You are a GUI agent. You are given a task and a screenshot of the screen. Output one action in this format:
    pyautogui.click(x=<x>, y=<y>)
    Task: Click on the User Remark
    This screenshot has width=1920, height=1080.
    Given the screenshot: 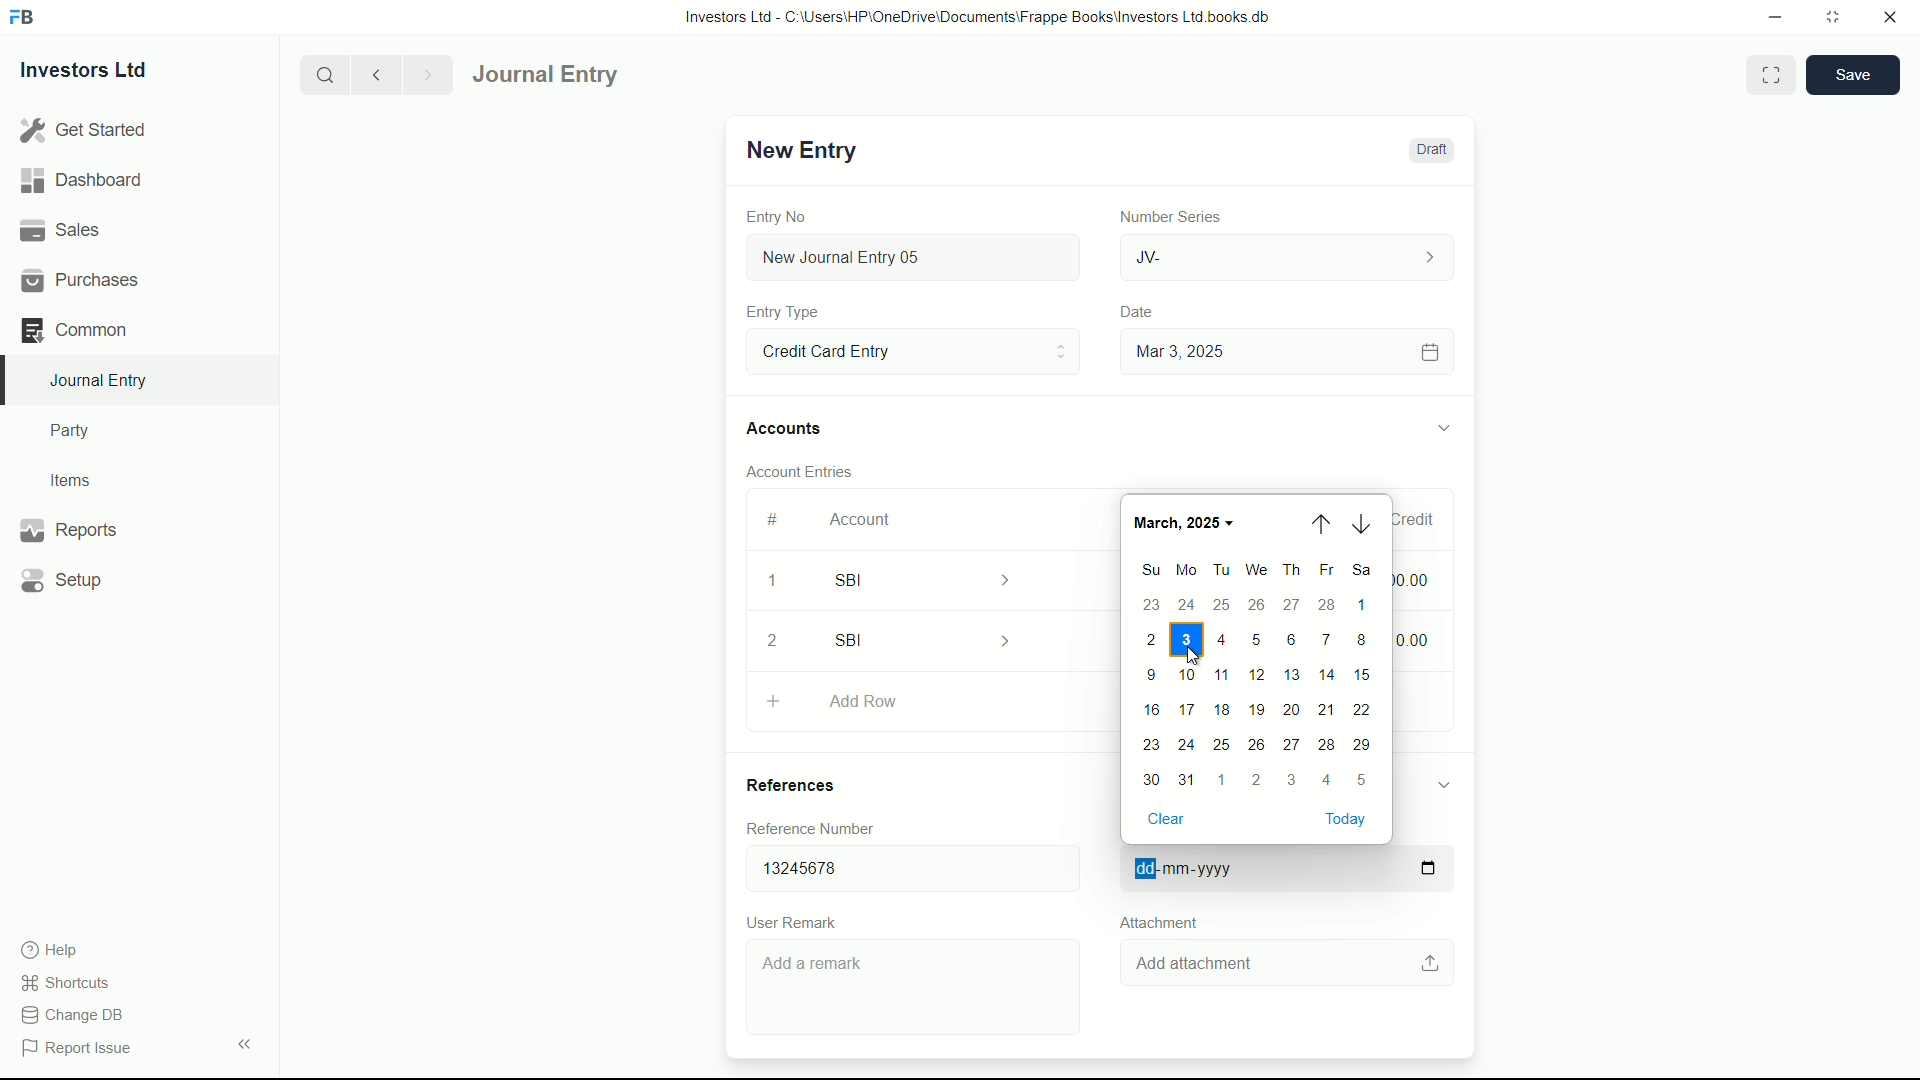 What is the action you would take?
    pyautogui.click(x=796, y=921)
    